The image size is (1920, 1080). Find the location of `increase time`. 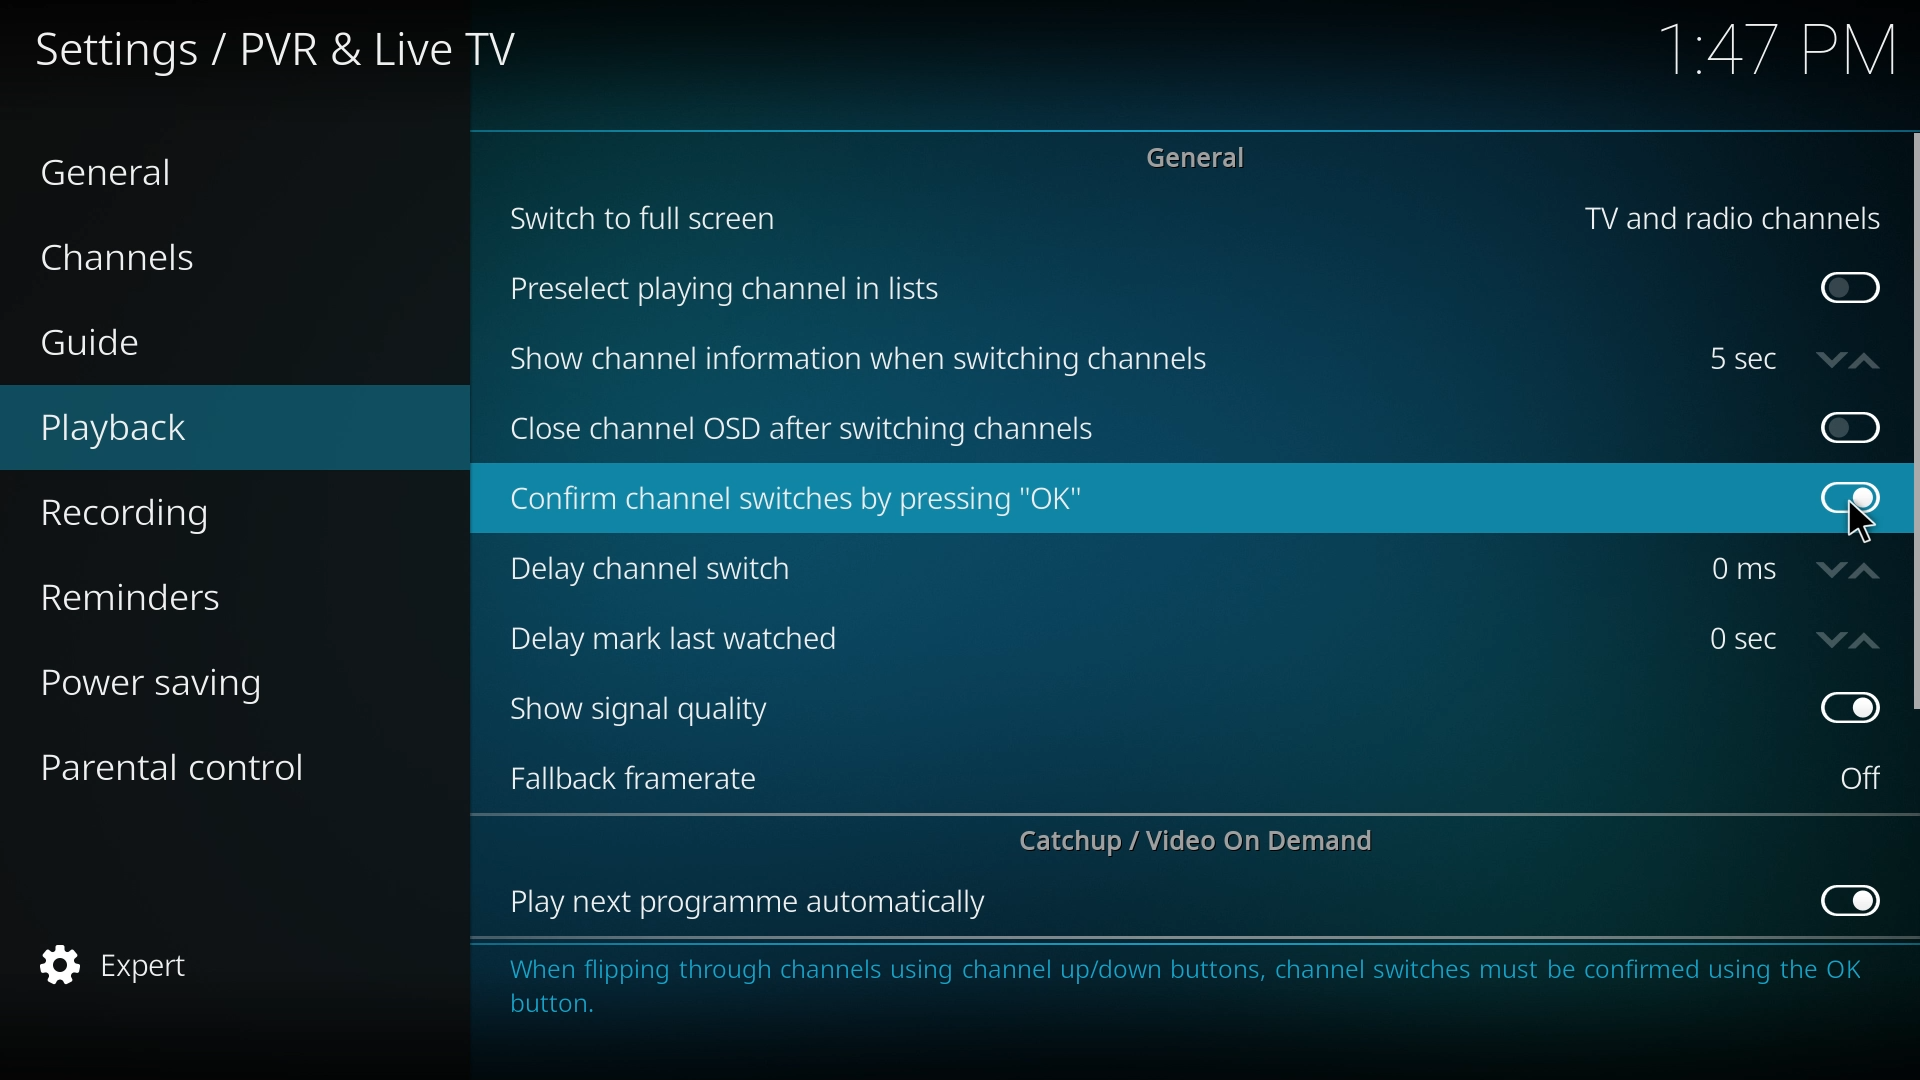

increase time is located at coordinates (1866, 572).